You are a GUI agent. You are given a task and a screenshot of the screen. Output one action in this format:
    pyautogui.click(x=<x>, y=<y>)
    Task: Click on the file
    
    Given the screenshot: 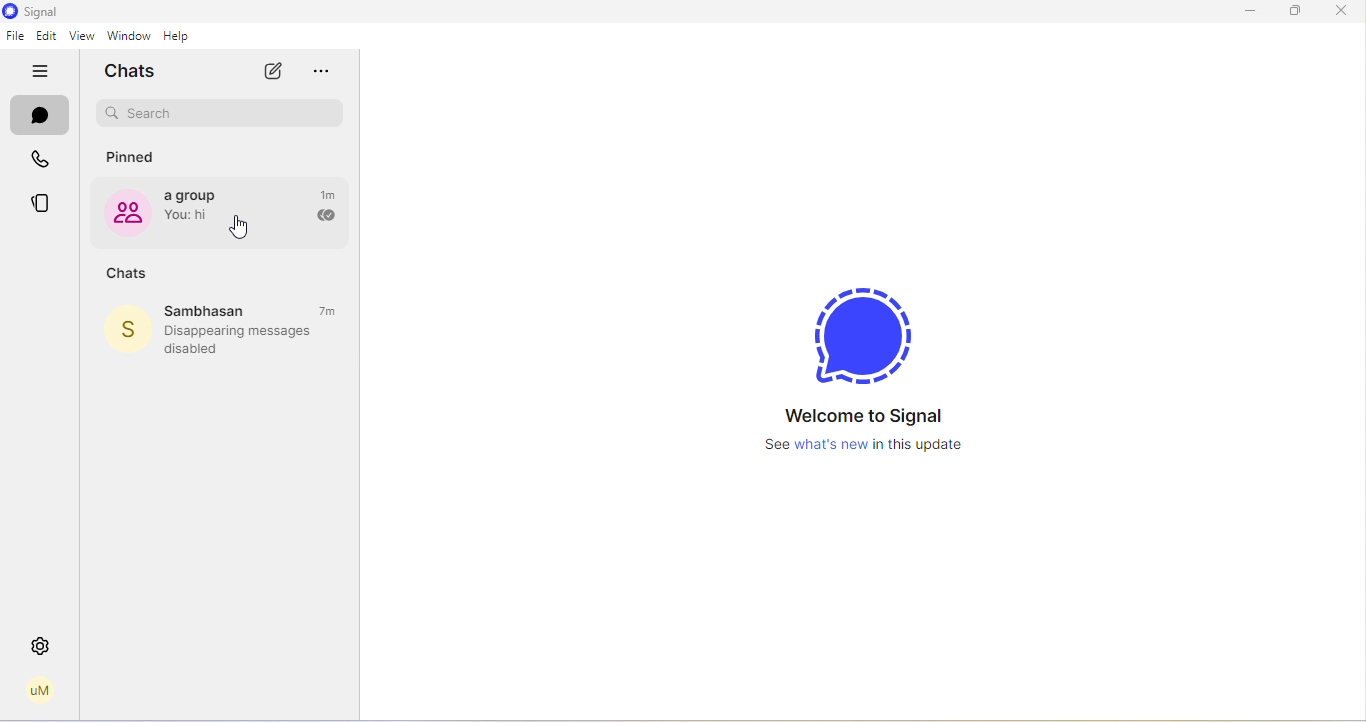 What is the action you would take?
    pyautogui.click(x=15, y=36)
    